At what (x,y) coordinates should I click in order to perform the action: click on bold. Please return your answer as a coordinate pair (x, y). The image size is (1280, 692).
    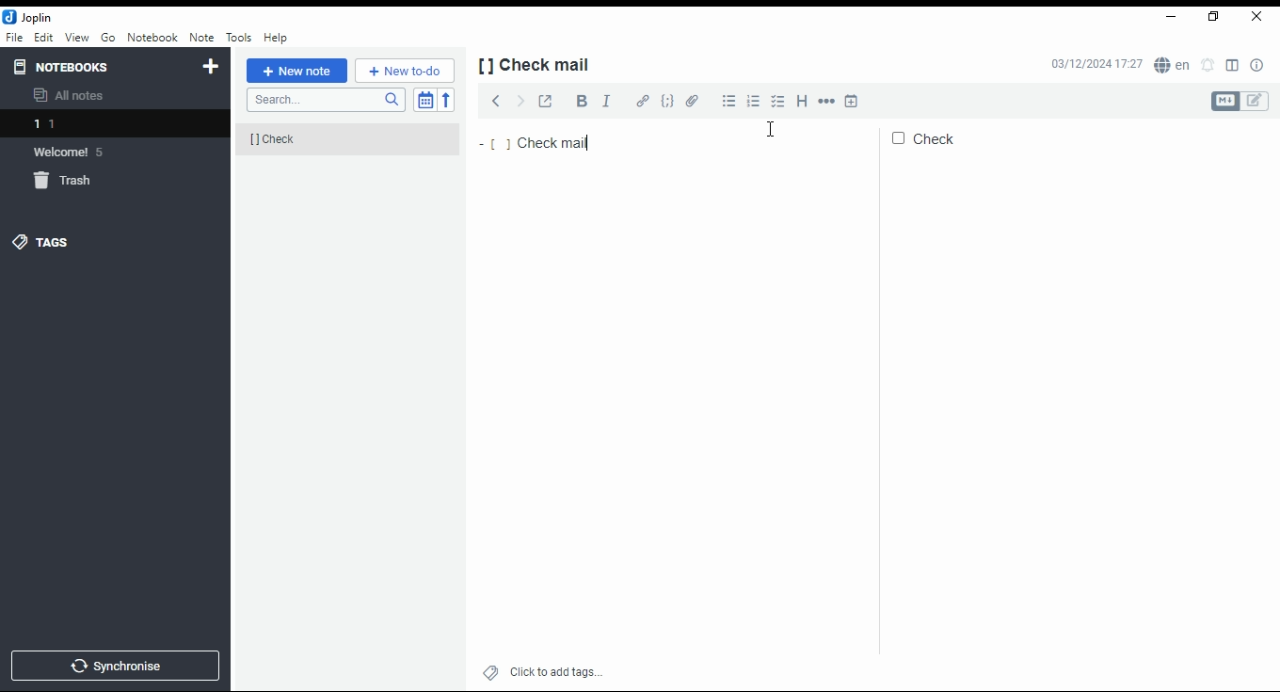
    Looking at the image, I should click on (578, 101).